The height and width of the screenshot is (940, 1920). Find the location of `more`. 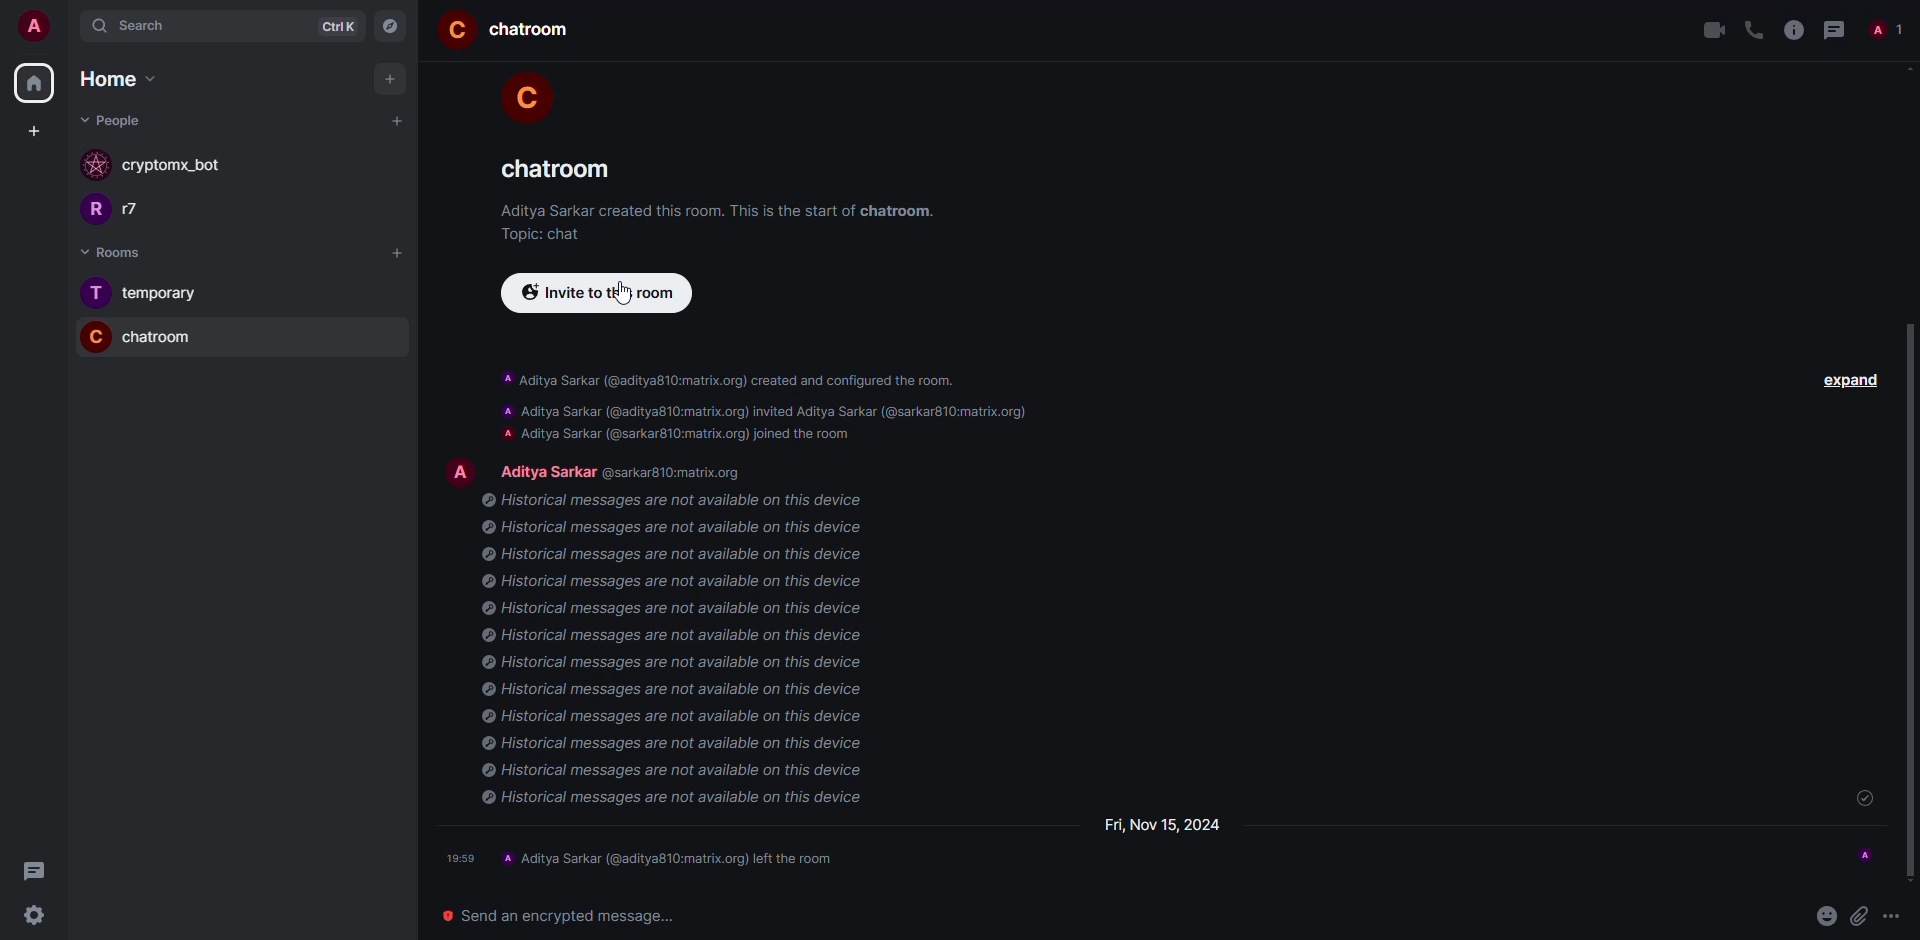

more is located at coordinates (1894, 915).